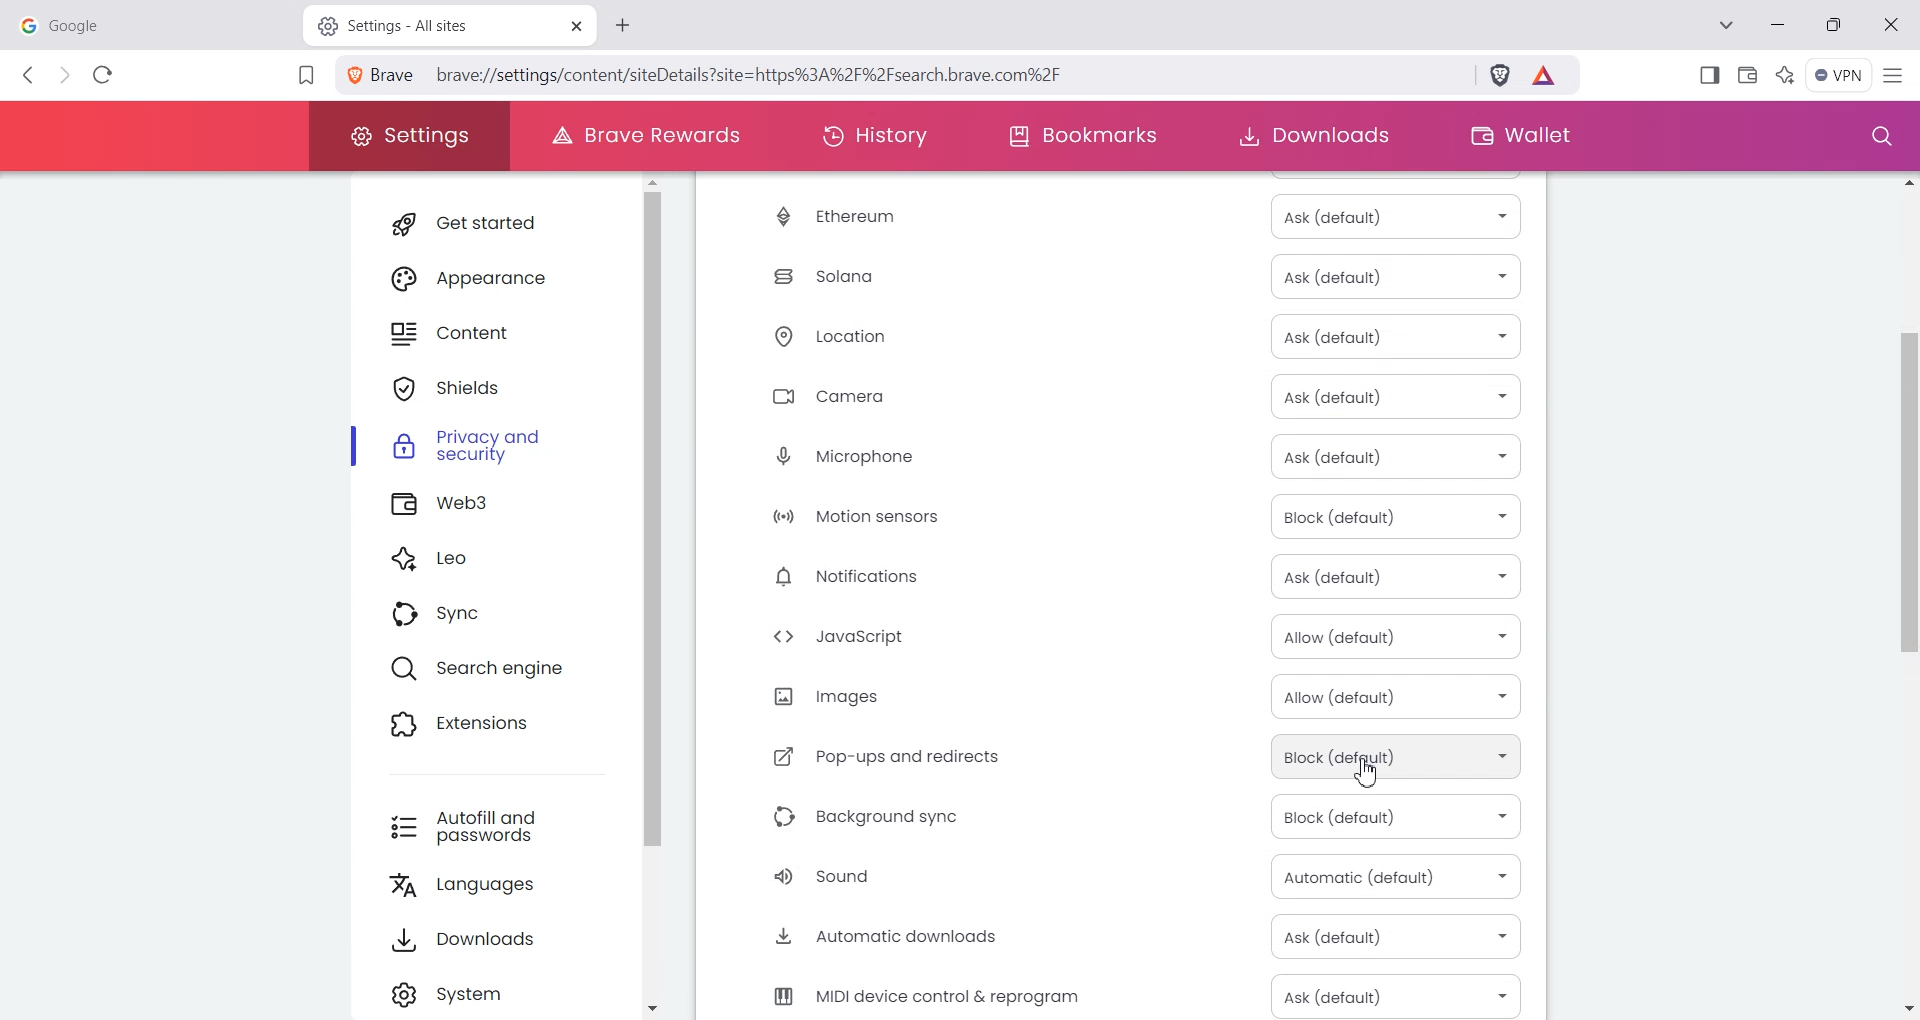  I want to click on Leo, so click(494, 561).